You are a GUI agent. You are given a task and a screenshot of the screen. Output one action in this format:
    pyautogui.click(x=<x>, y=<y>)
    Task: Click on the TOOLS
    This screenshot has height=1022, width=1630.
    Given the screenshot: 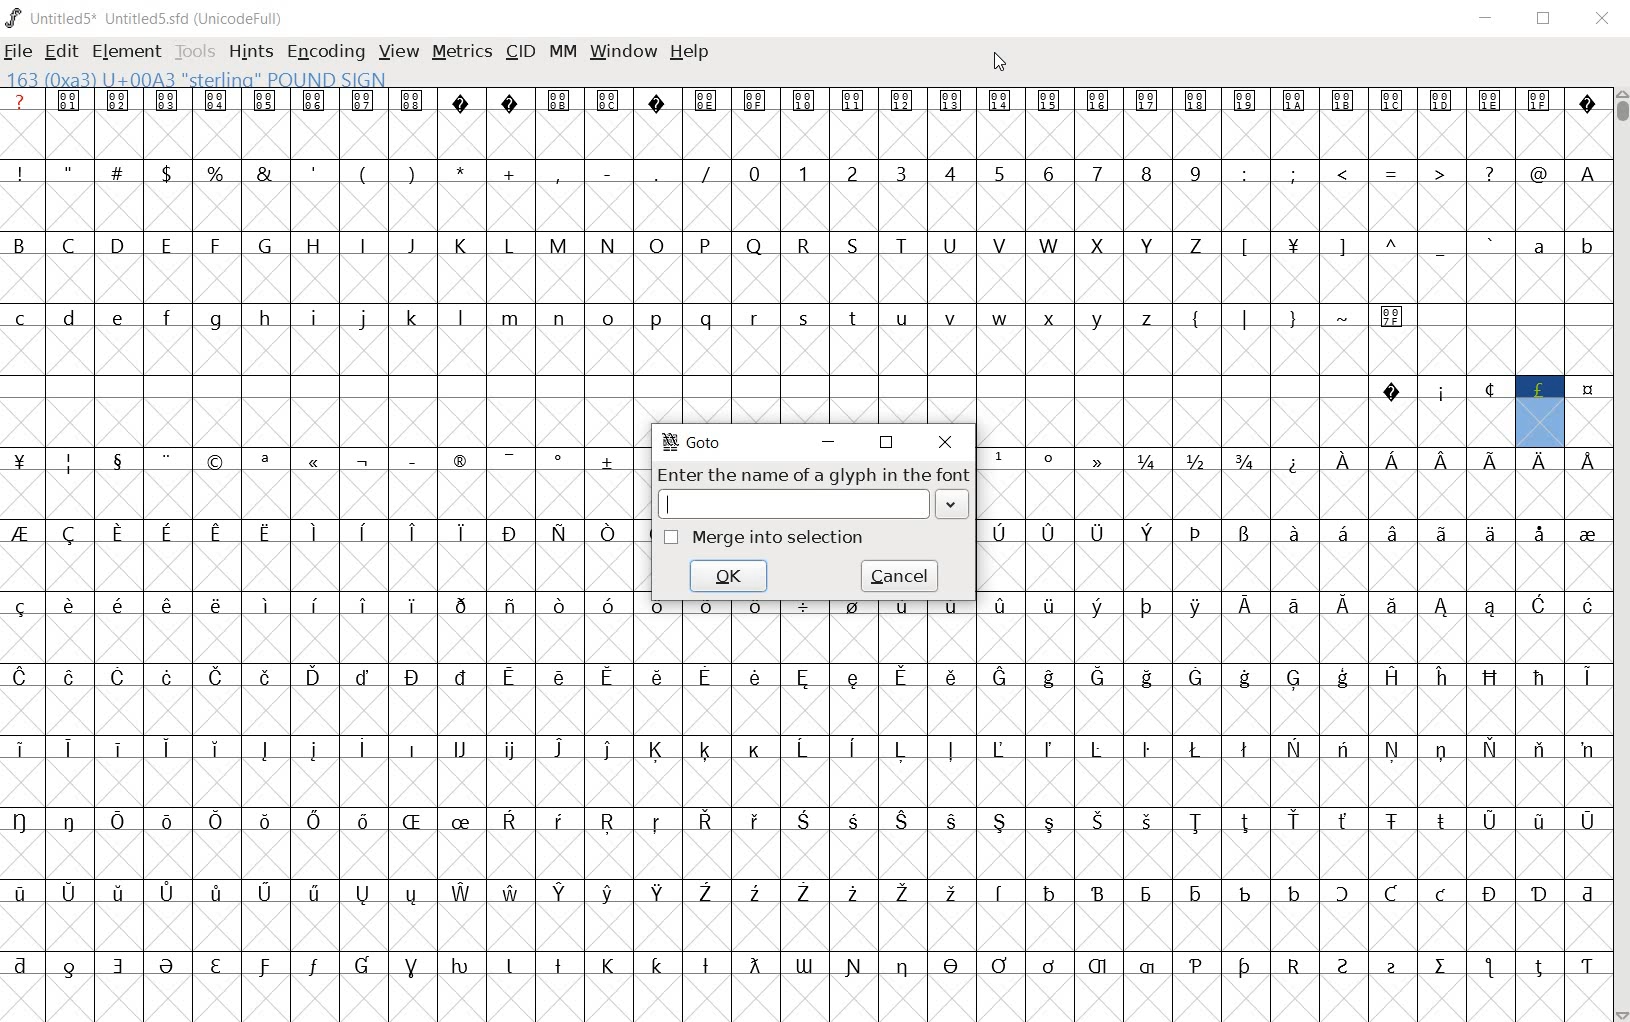 What is the action you would take?
    pyautogui.click(x=193, y=53)
    